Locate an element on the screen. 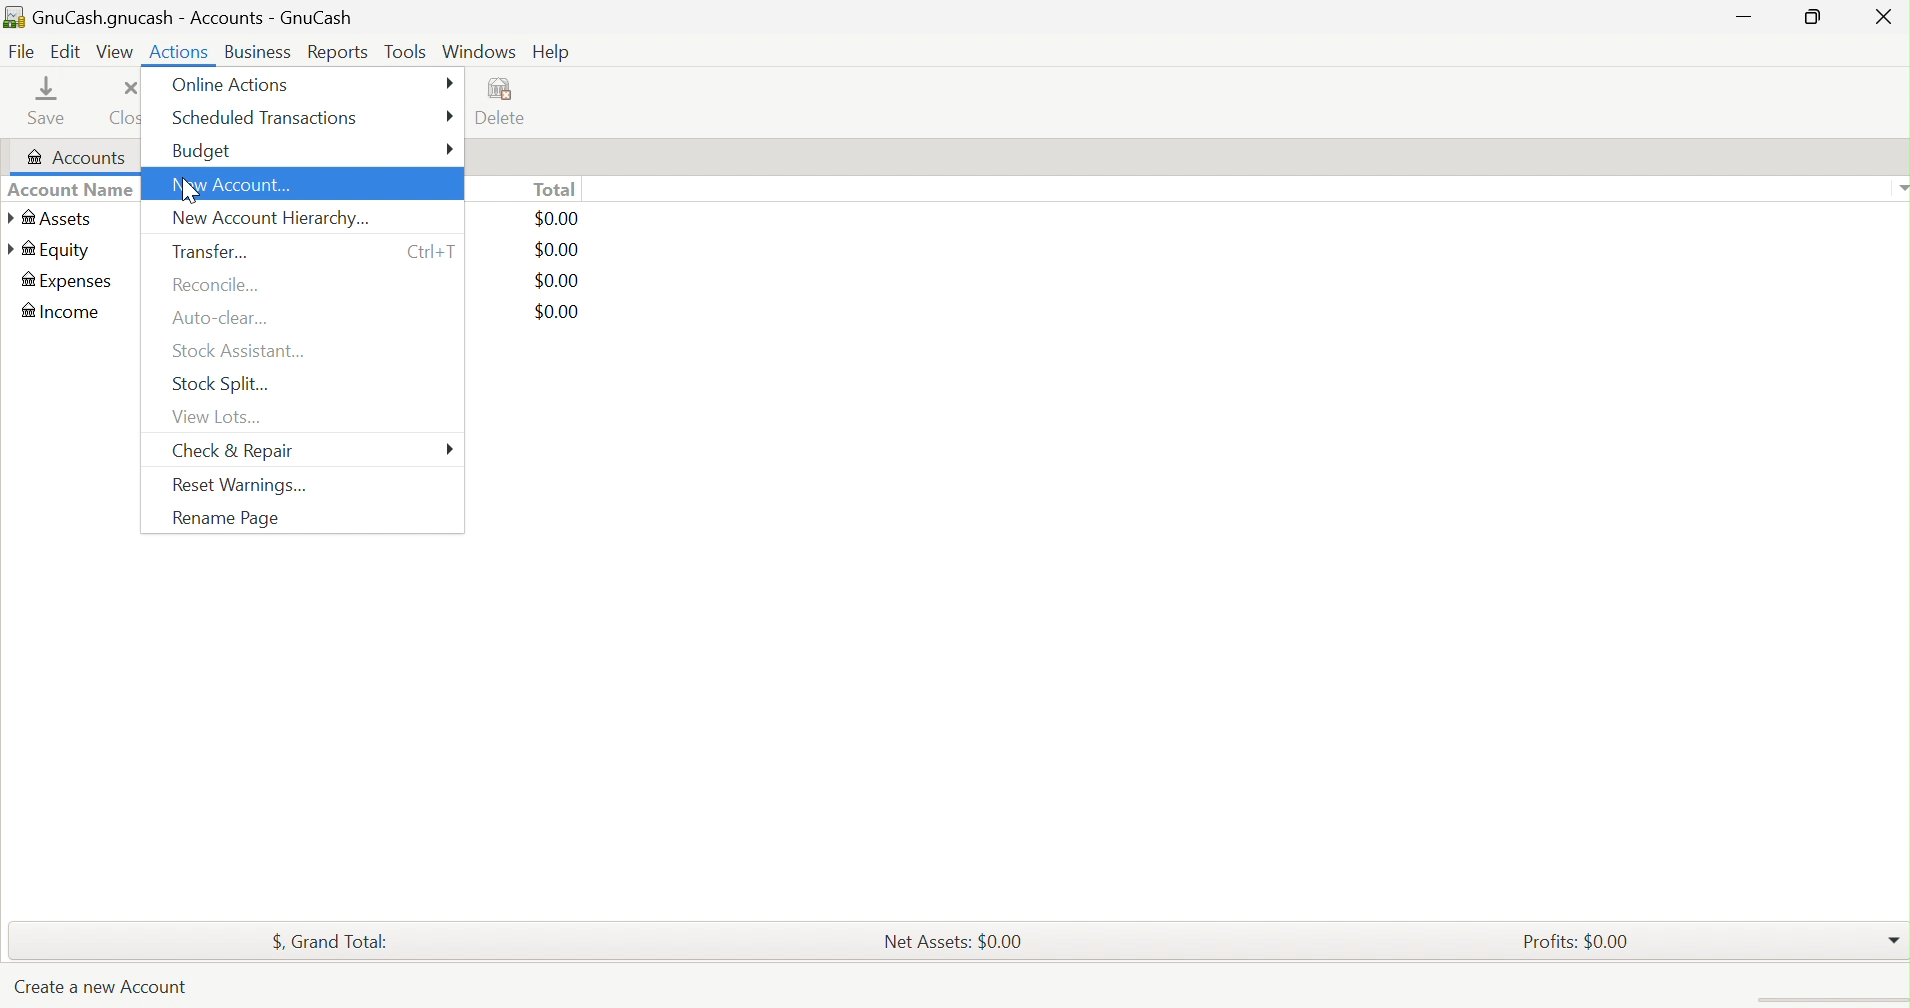  Total is located at coordinates (554, 189).